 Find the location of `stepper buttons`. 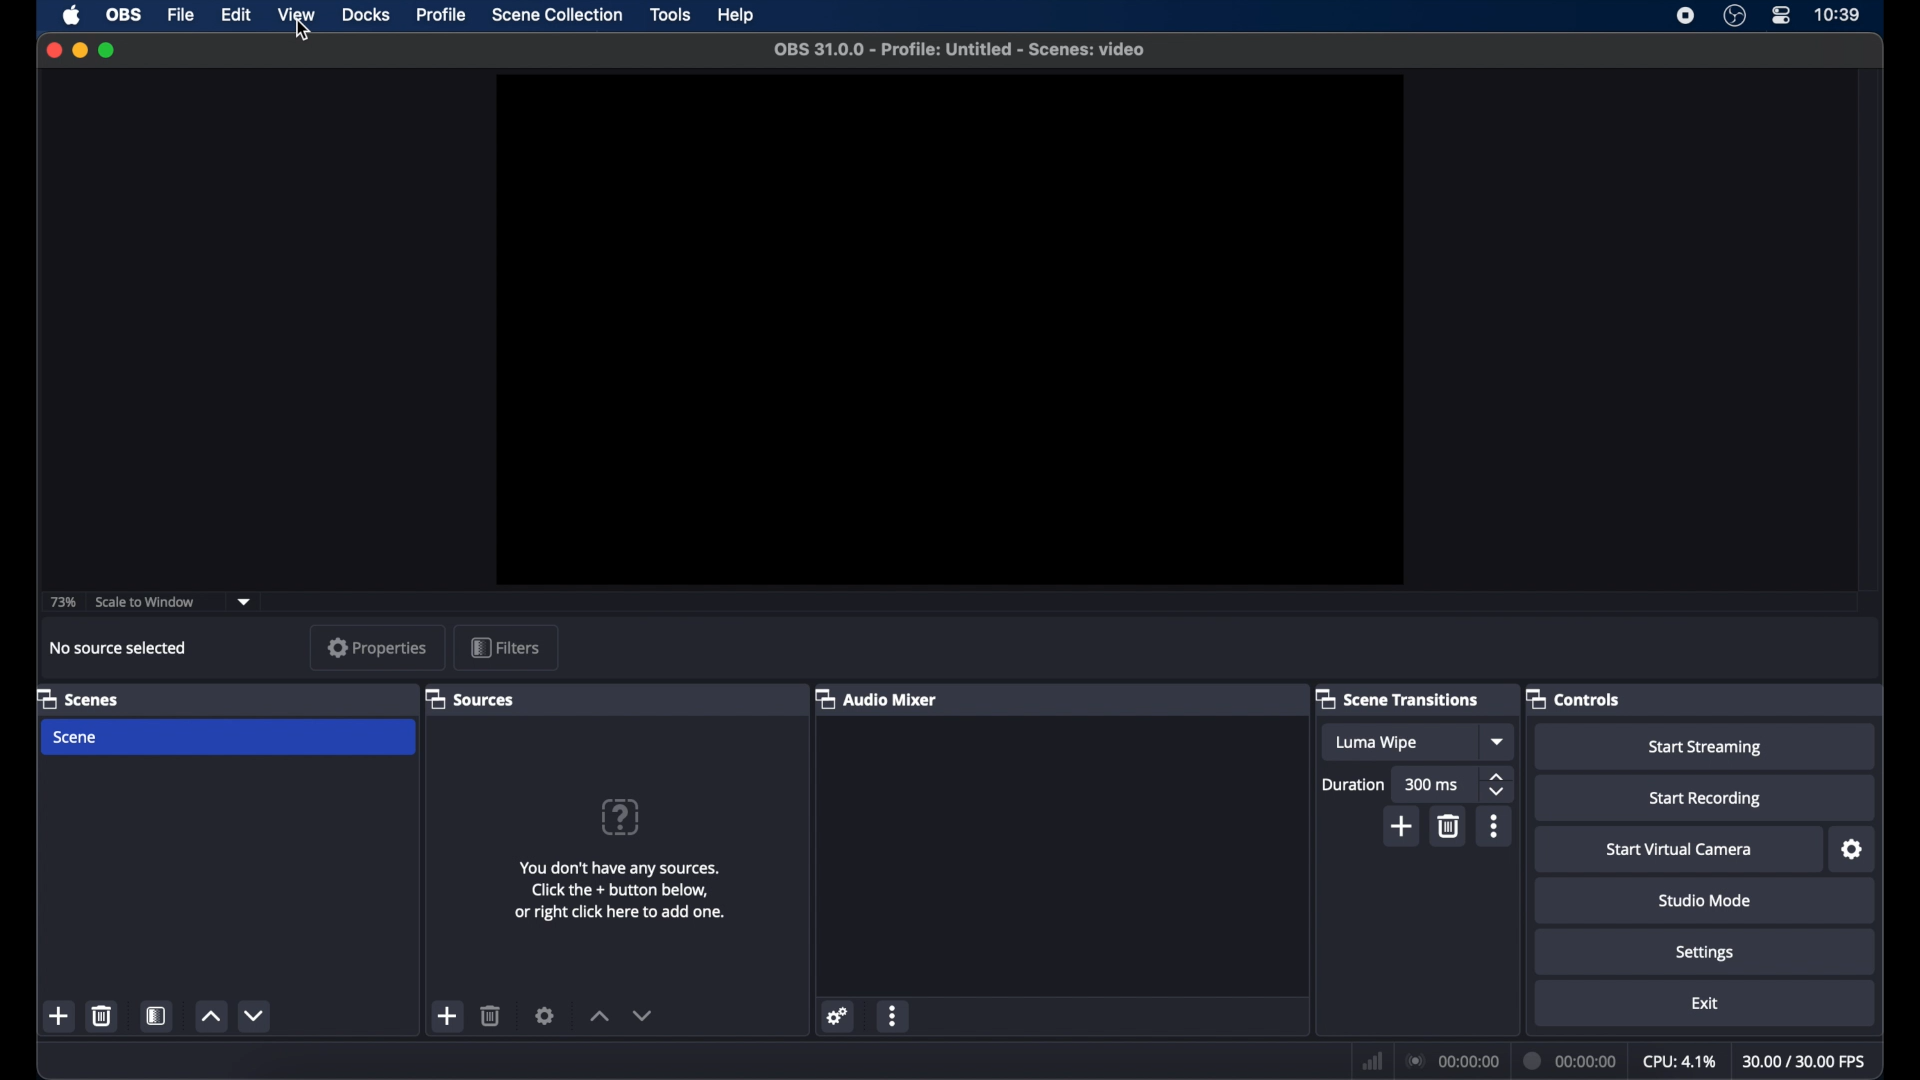

stepper buttons is located at coordinates (1499, 785).